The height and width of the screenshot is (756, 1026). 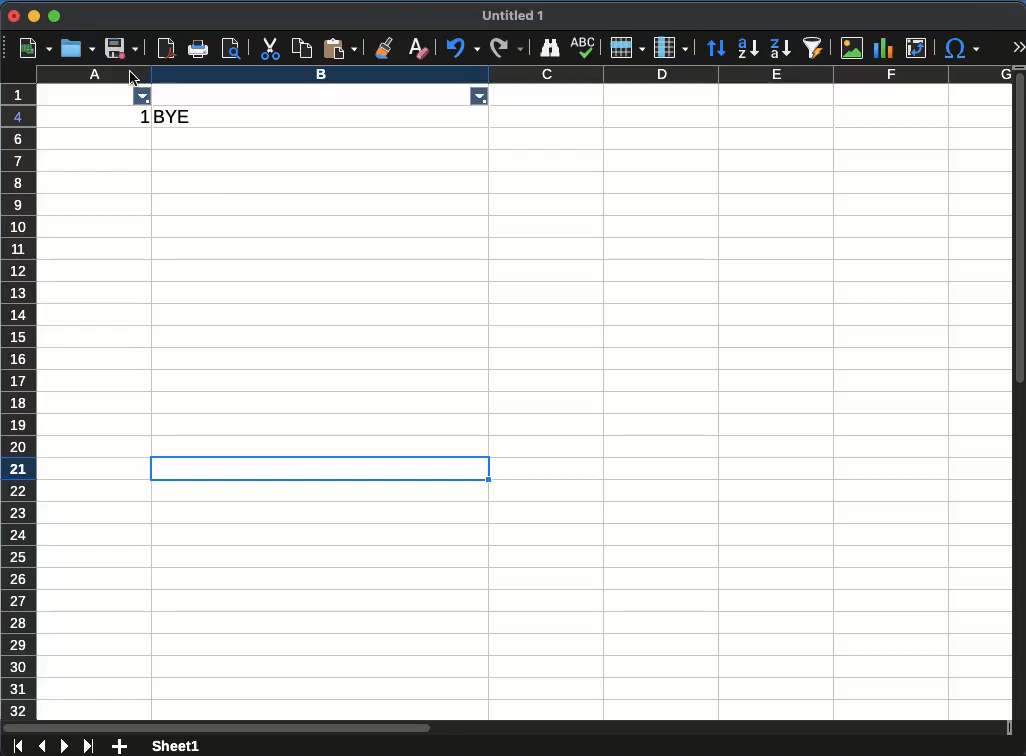 What do you see at coordinates (235, 49) in the screenshot?
I see `pdf viewer` at bounding box center [235, 49].